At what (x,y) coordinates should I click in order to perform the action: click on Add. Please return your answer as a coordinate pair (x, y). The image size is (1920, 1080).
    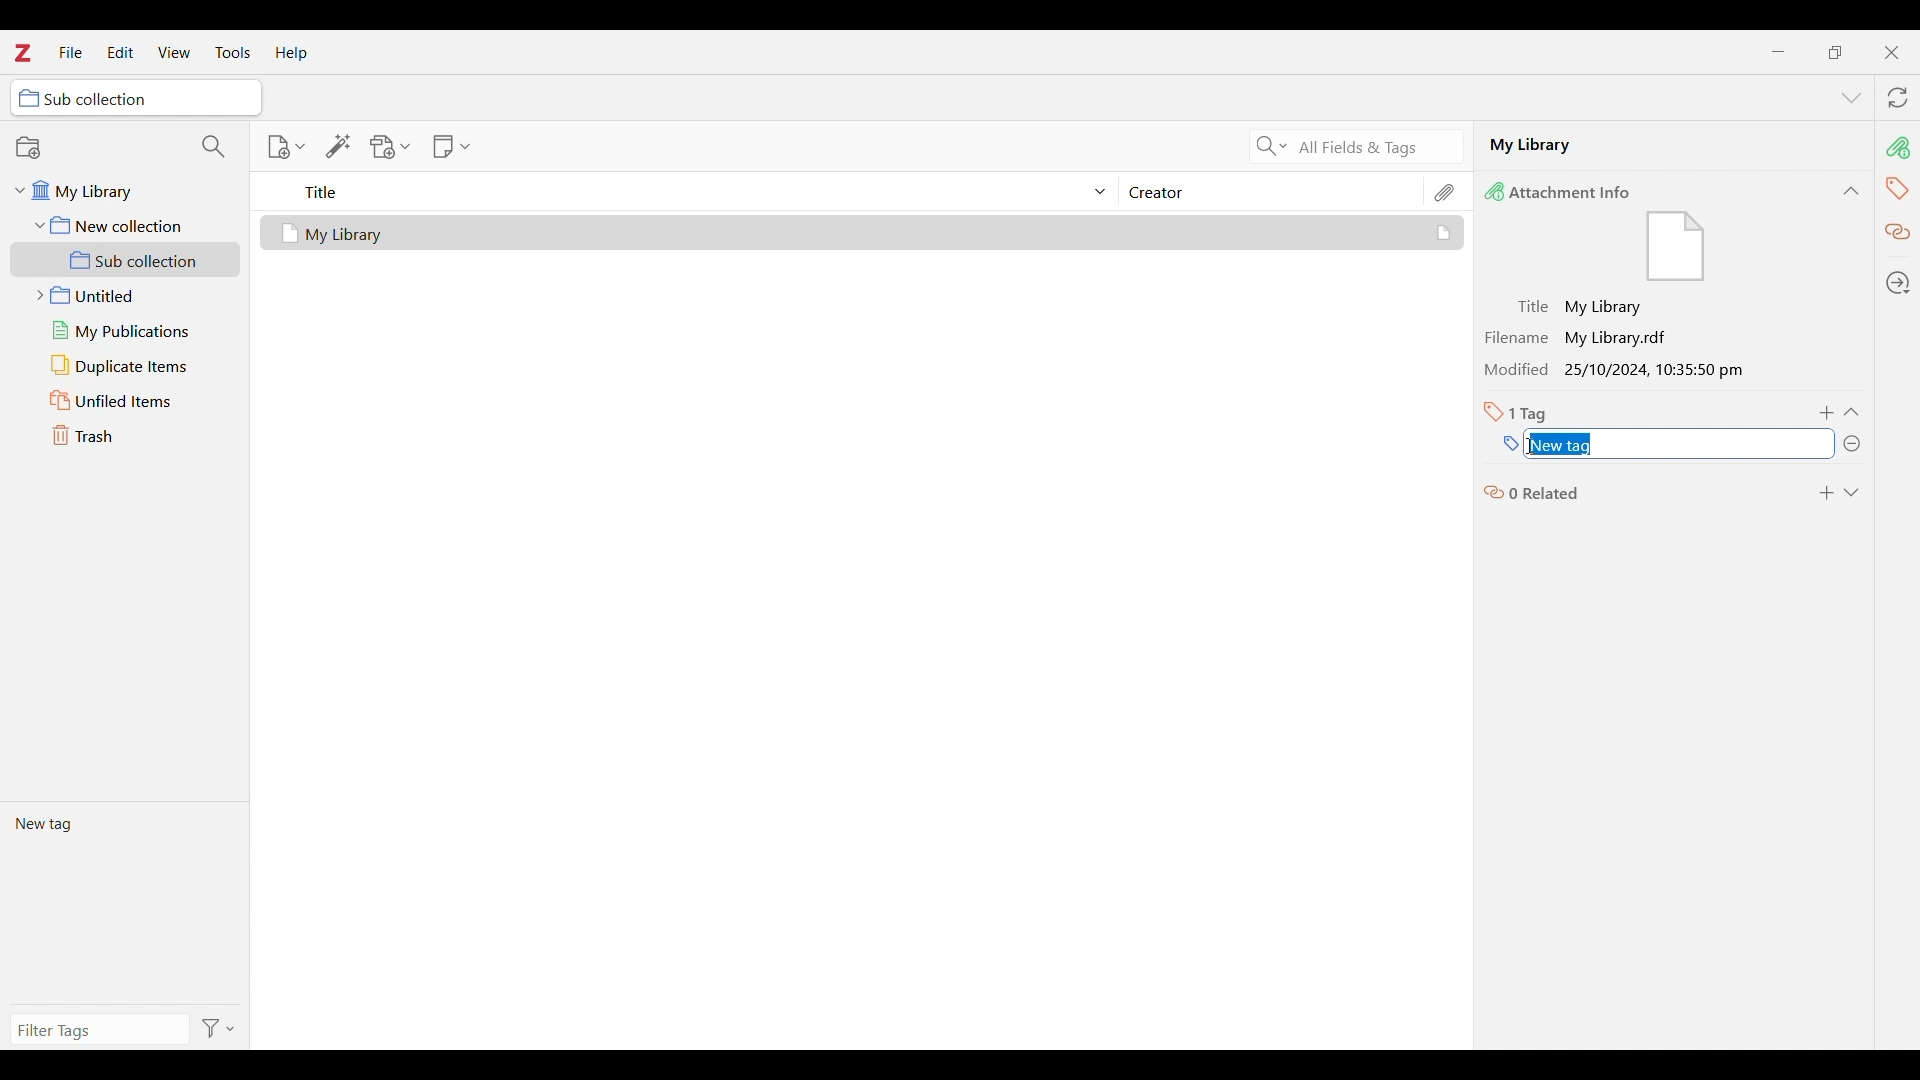
    Looking at the image, I should click on (1826, 493).